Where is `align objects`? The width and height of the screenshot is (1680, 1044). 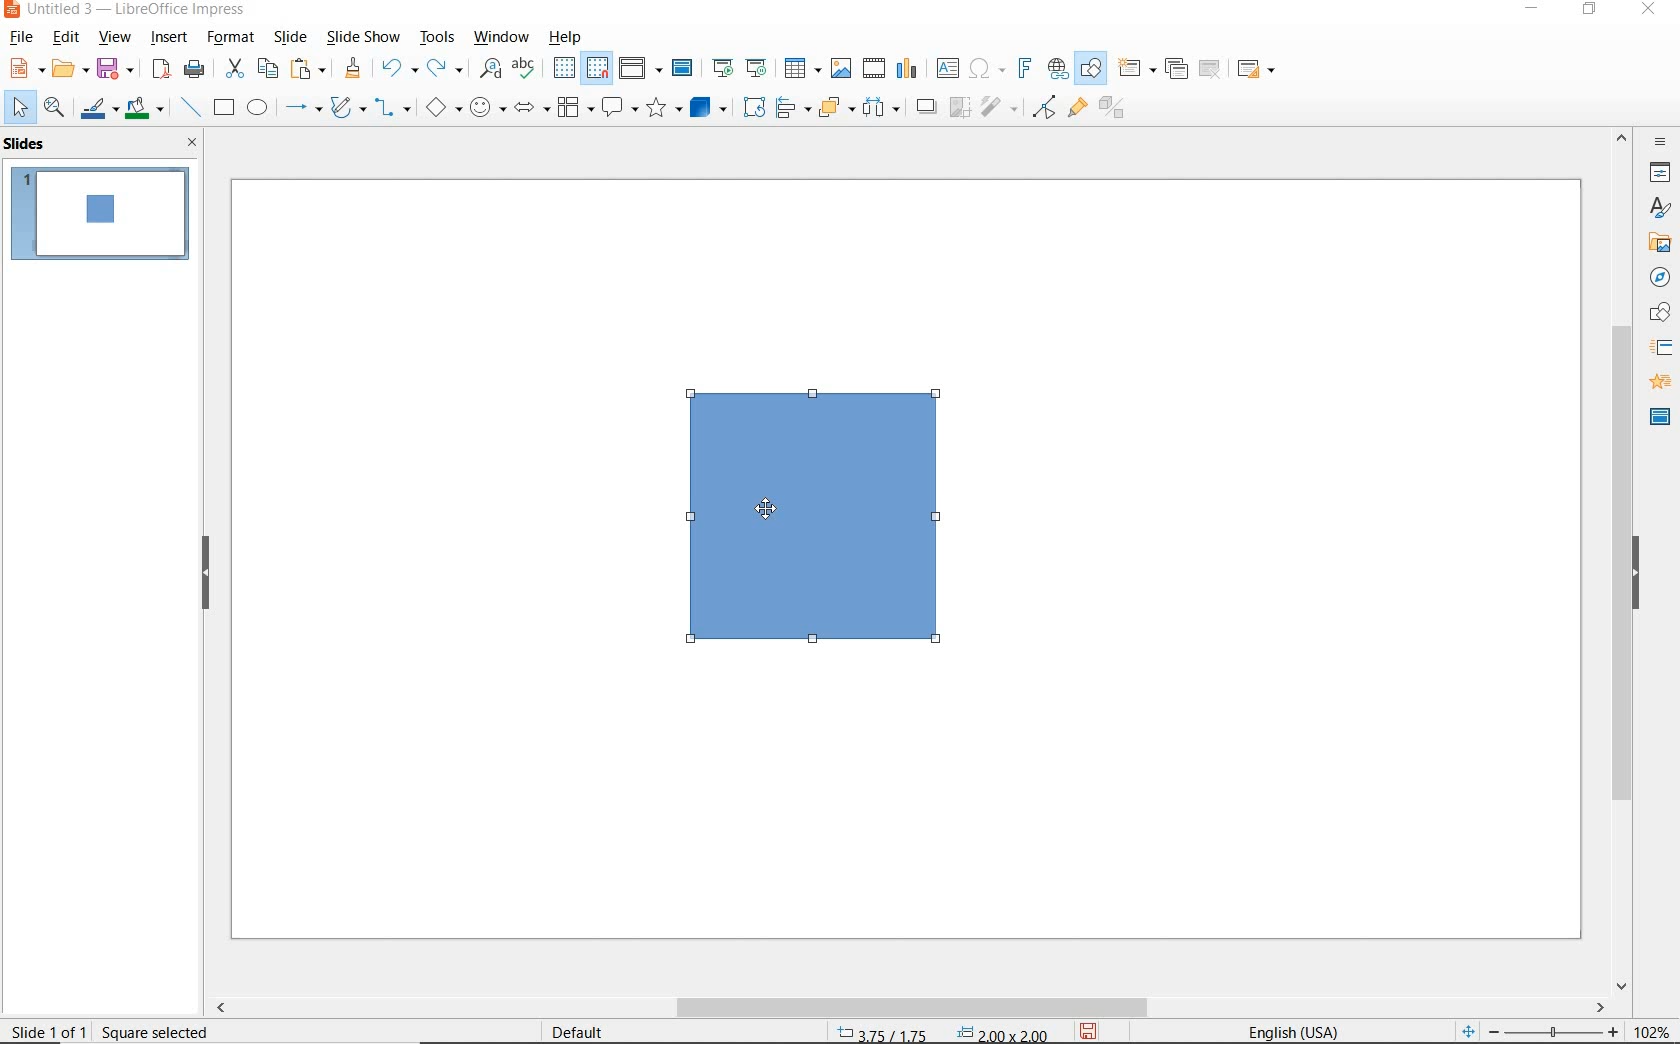 align objects is located at coordinates (793, 110).